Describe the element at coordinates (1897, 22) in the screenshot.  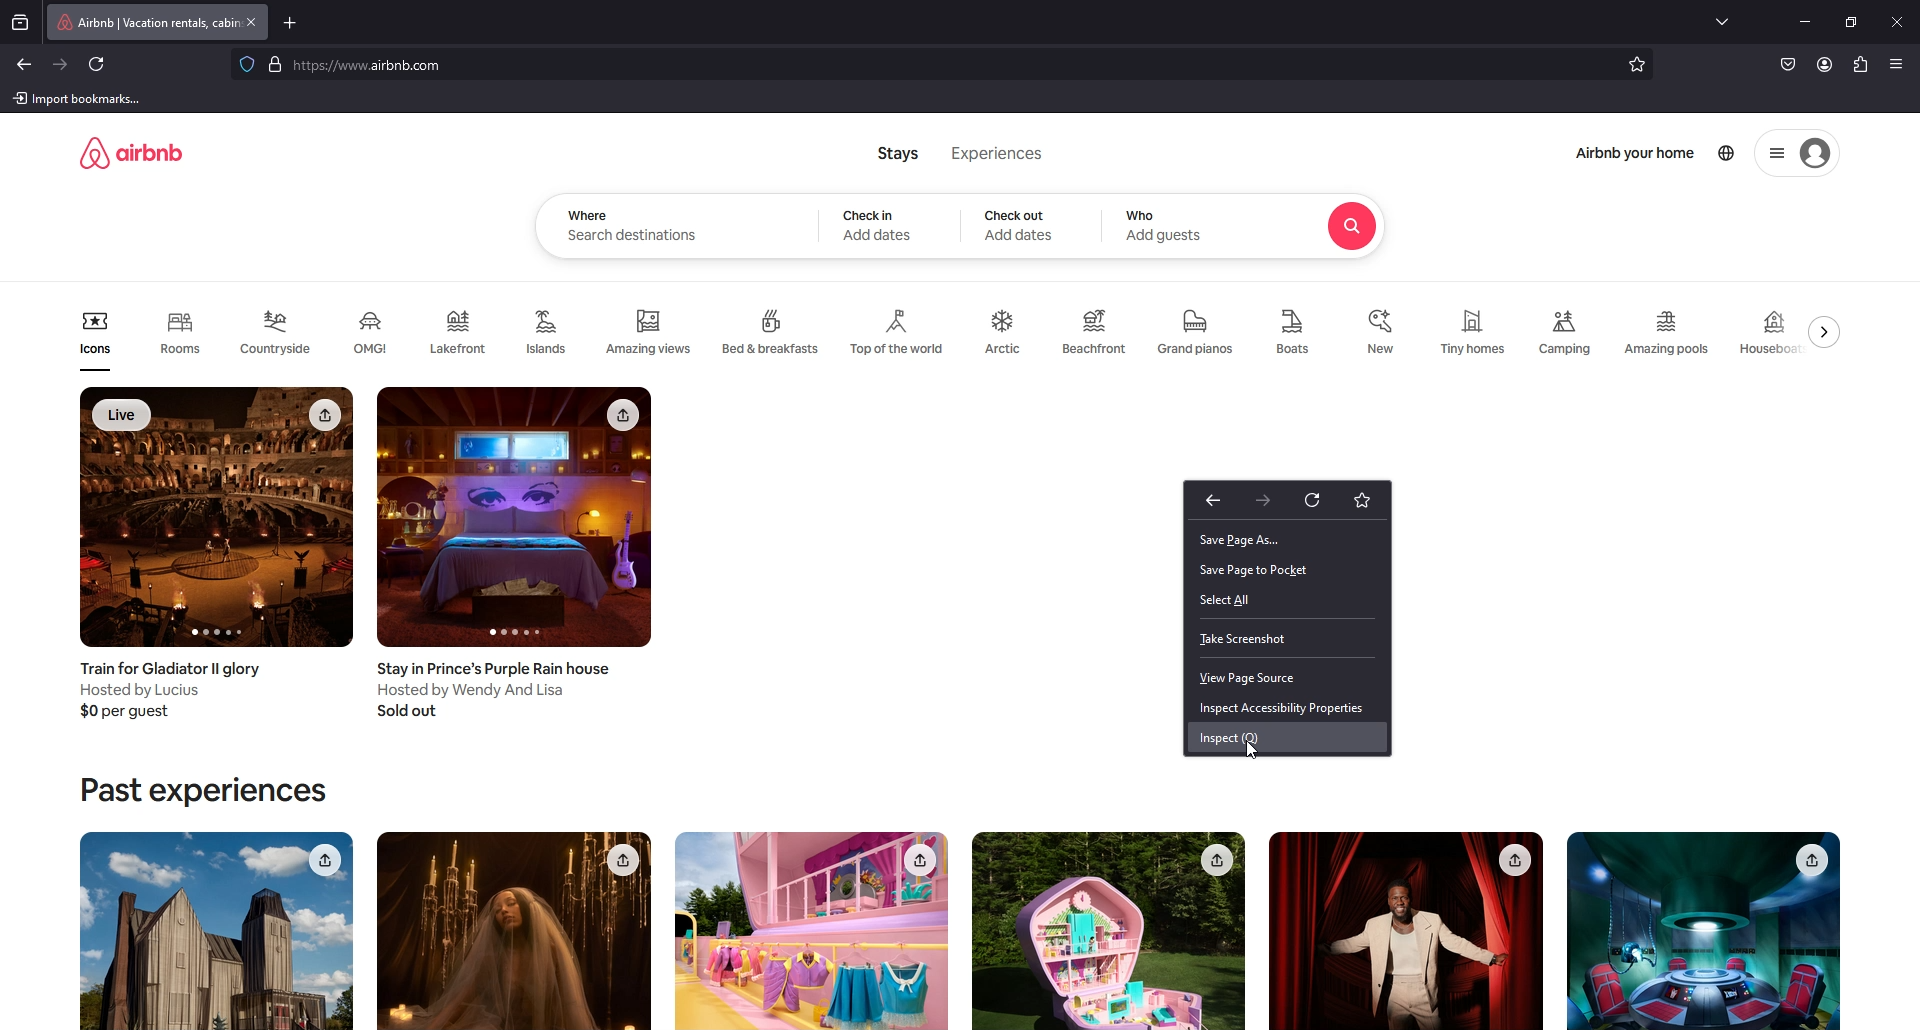
I see `close` at that location.